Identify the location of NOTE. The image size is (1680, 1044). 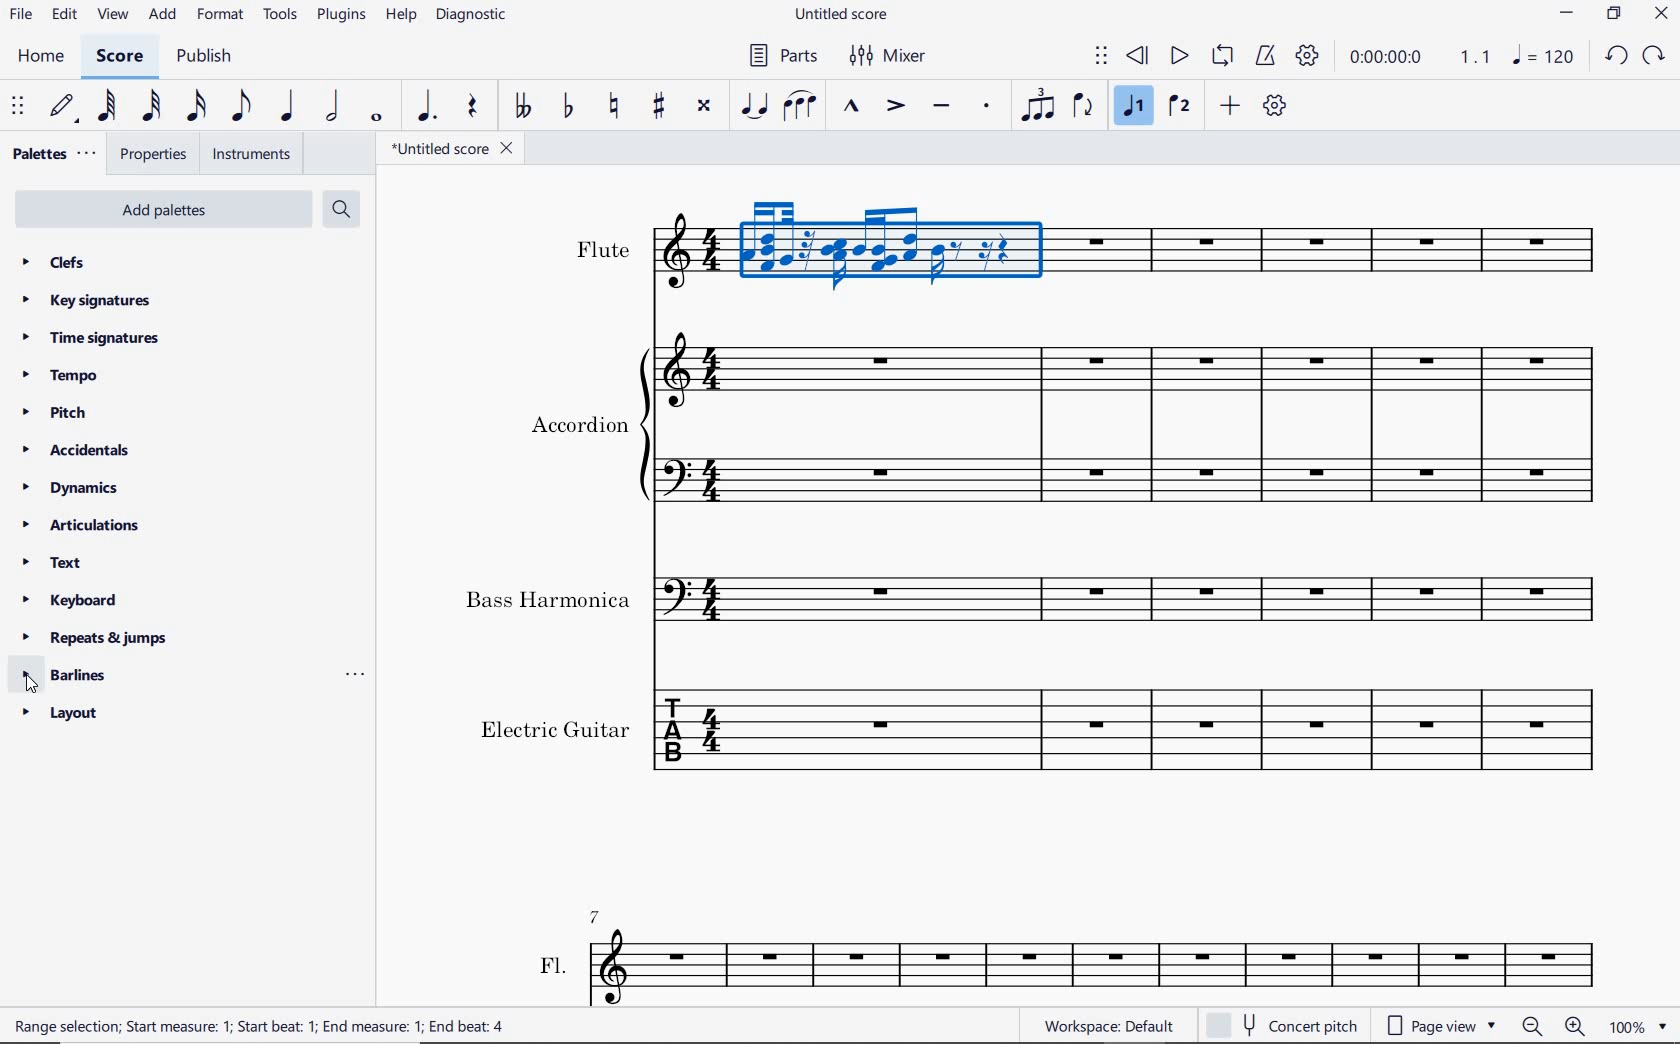
(1542, 56).